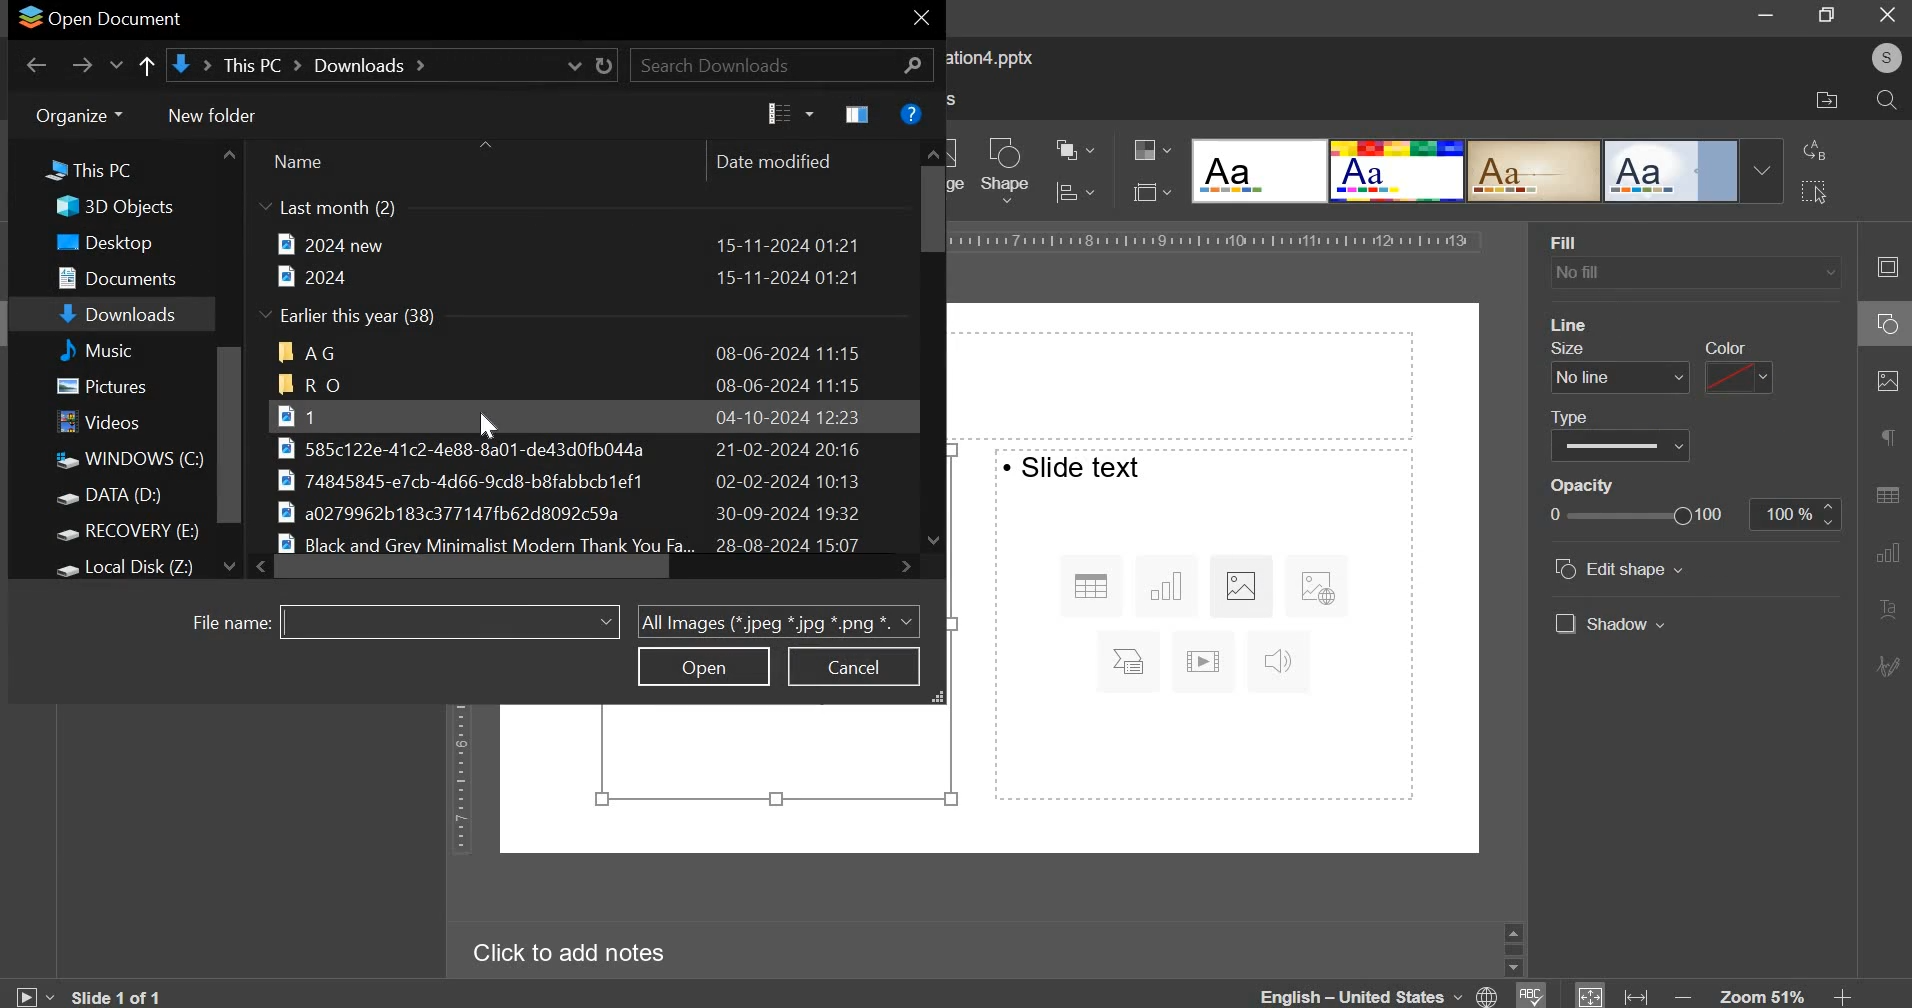 This screenshot has height=1008, width=1912. What do you see at coordinates (1261, 172) in the screenshot?
I see `design` at bounding box center [1261, 172].